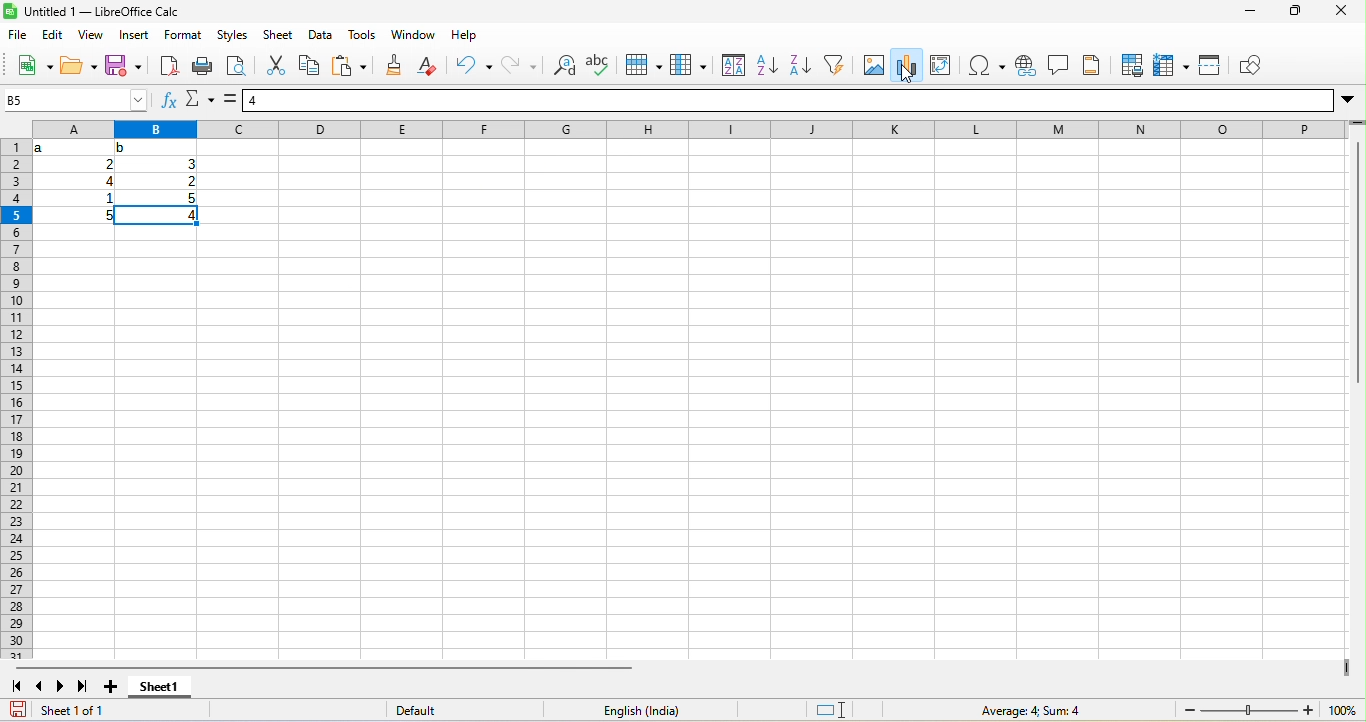 This screenshot has height=722, width=1366. Describe the element at coordinates (230, 99) in the screenshot. I see `formula` at that location.